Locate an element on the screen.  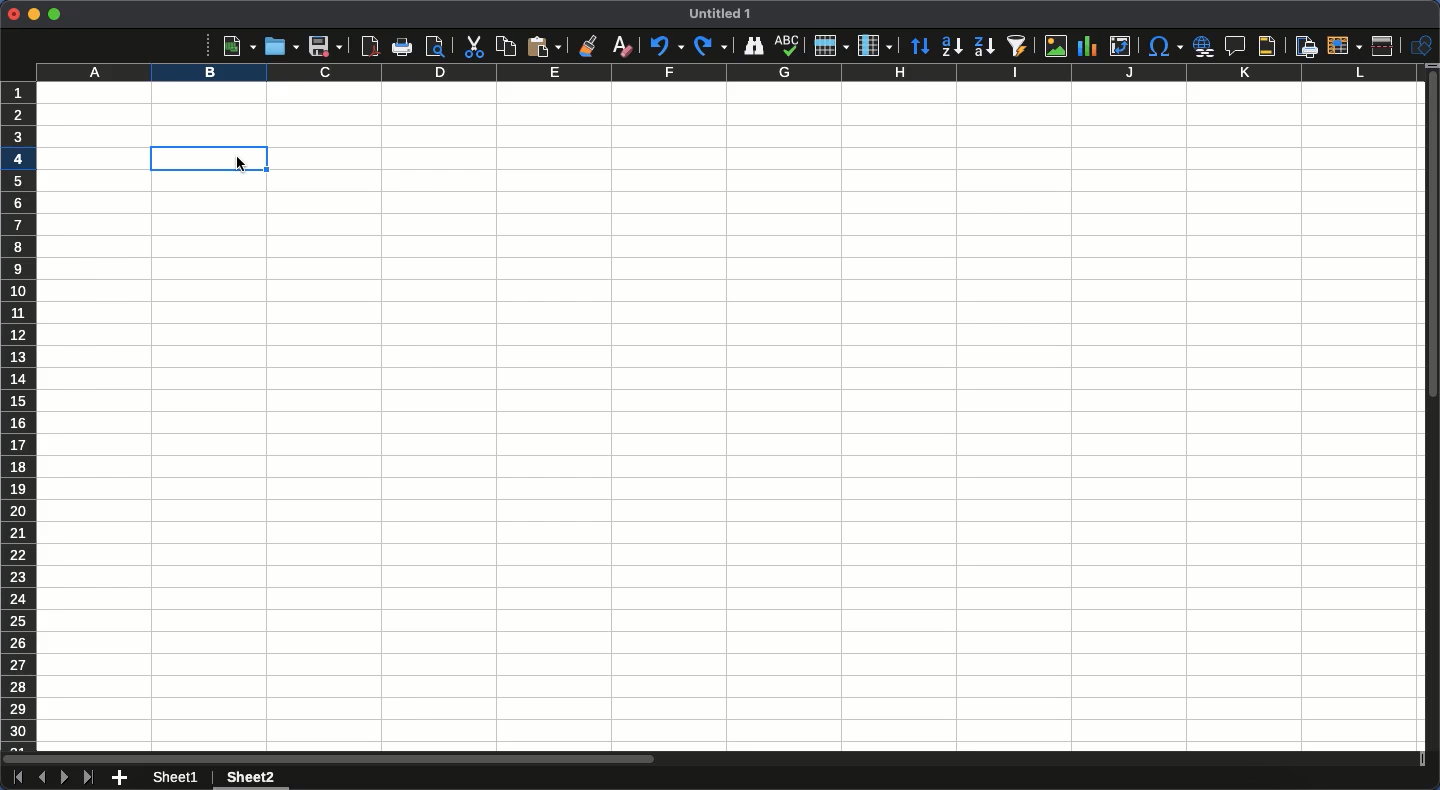
Hyperlink is located at coordinates (1205, 46).